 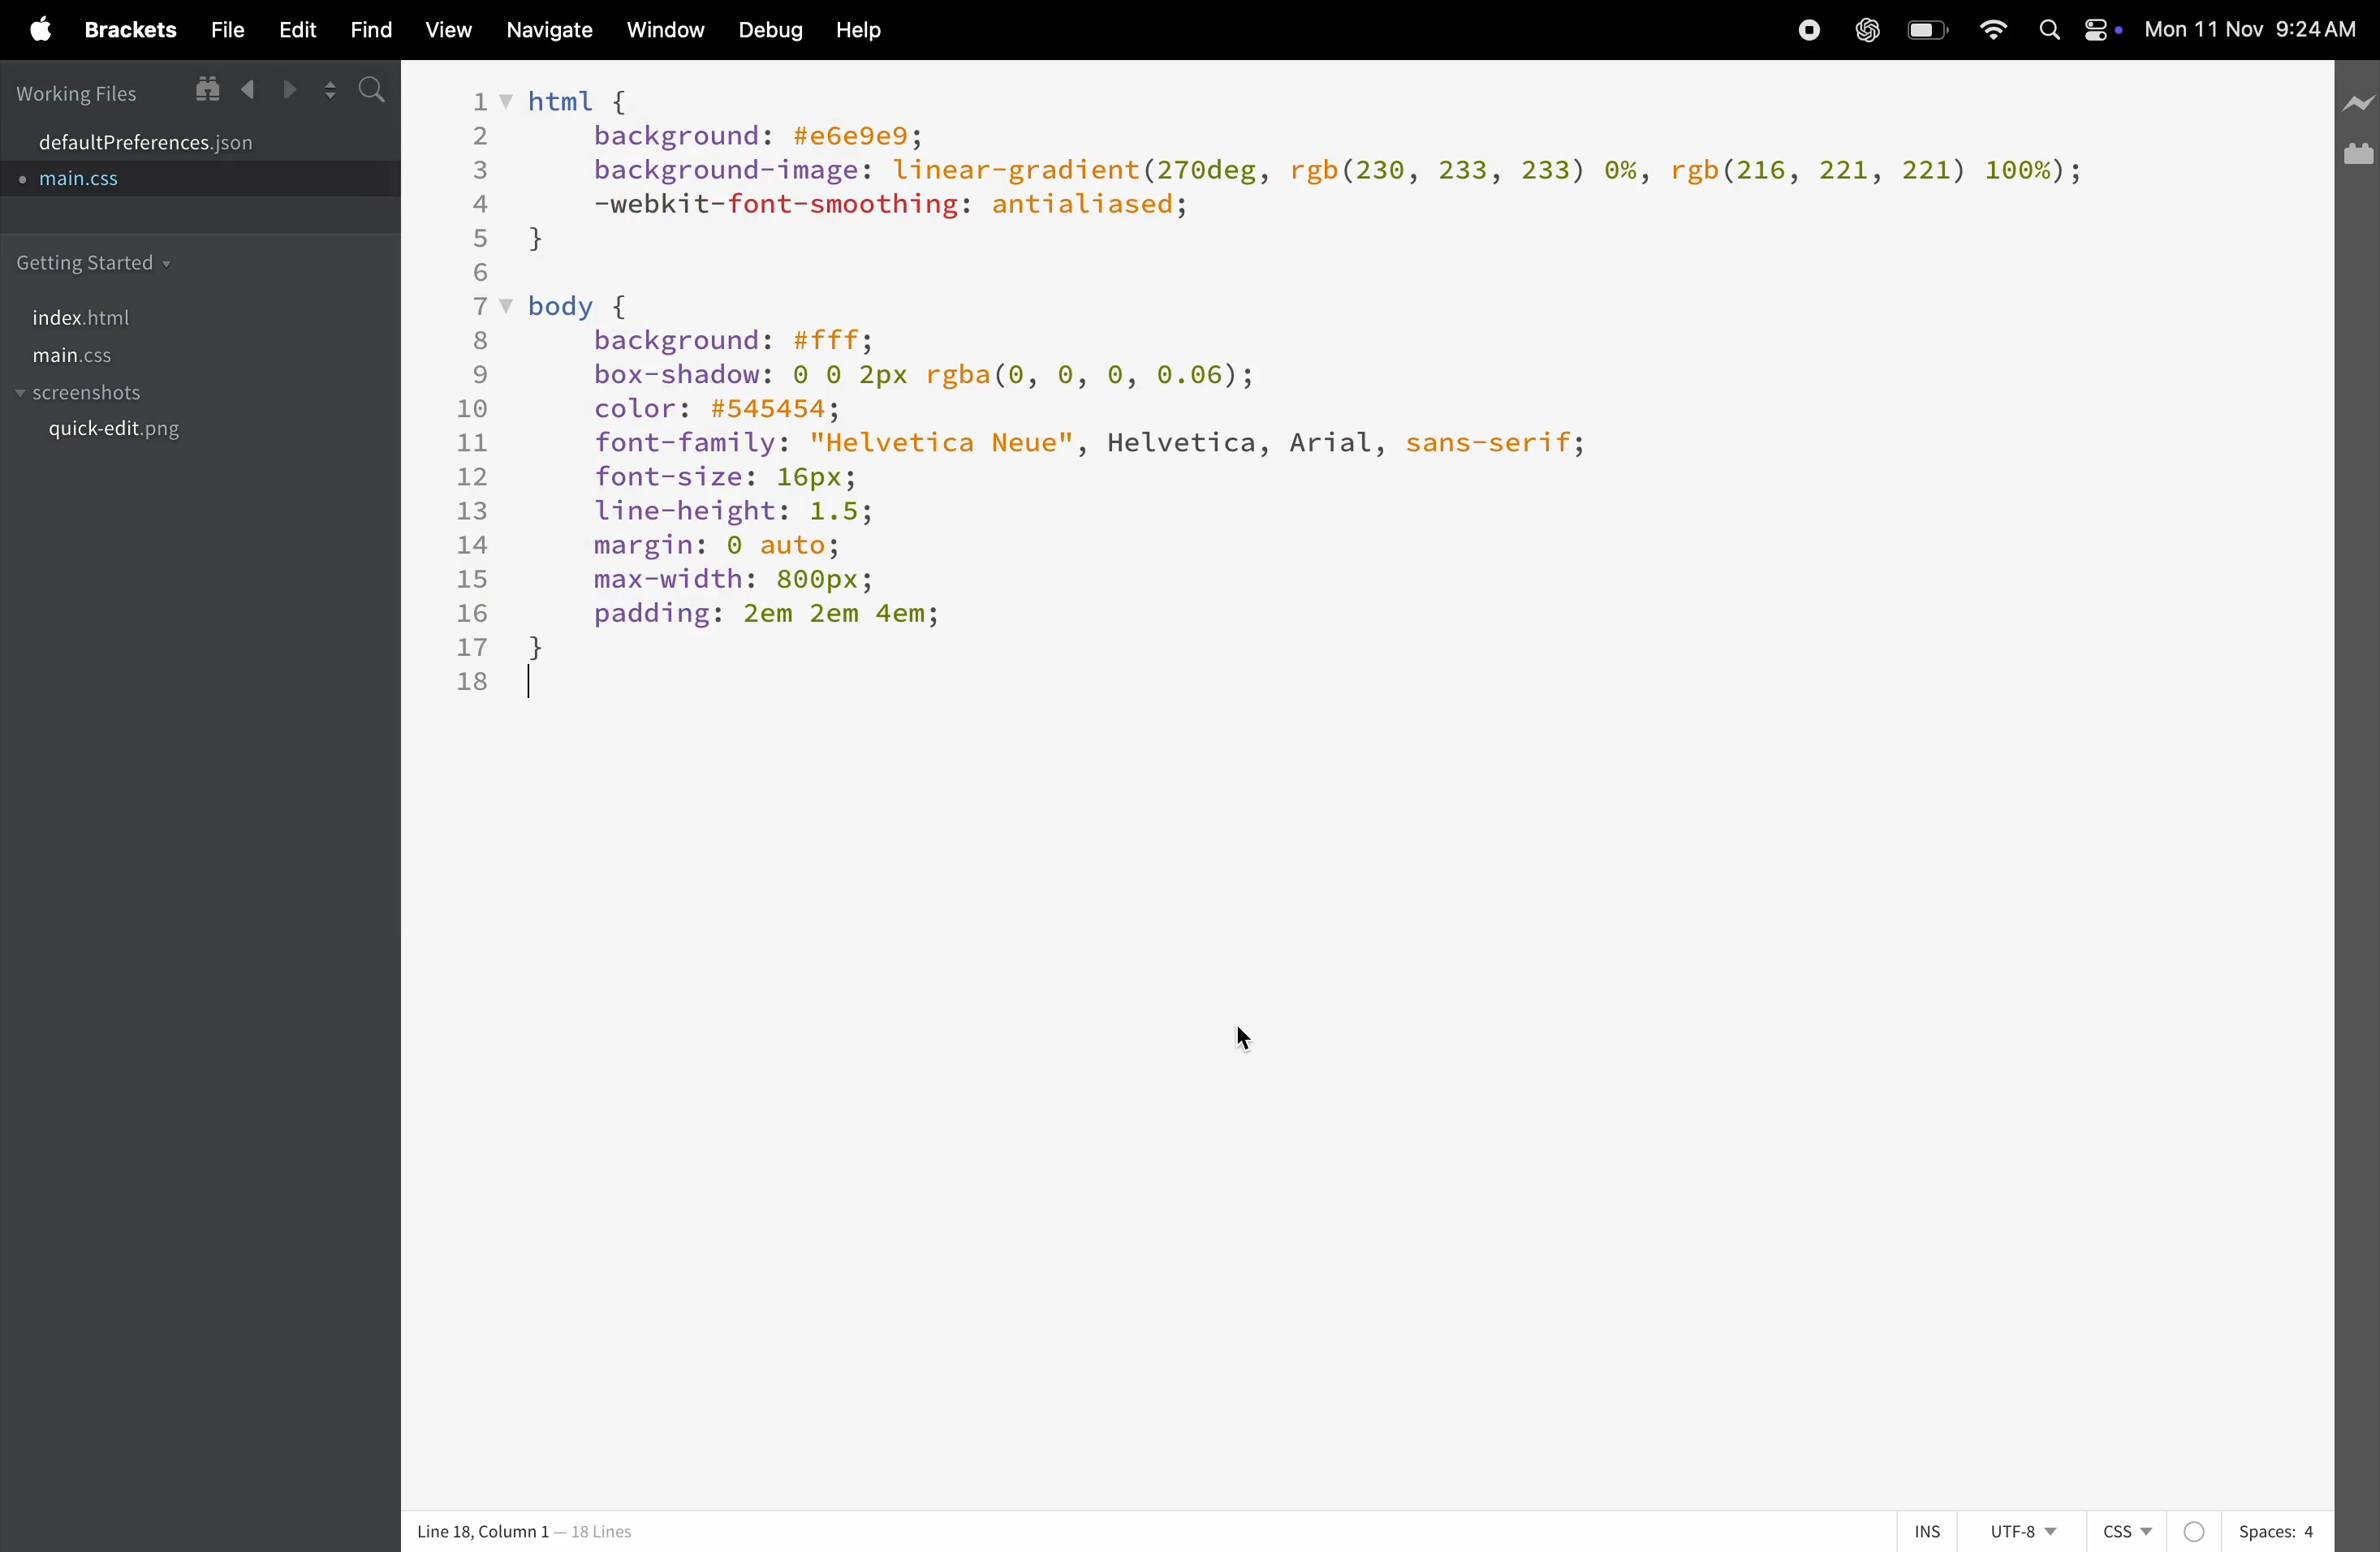 What do you see at coordinates (375, 89) in the screenshot?
I see `search` at bounding box center [375, 89].